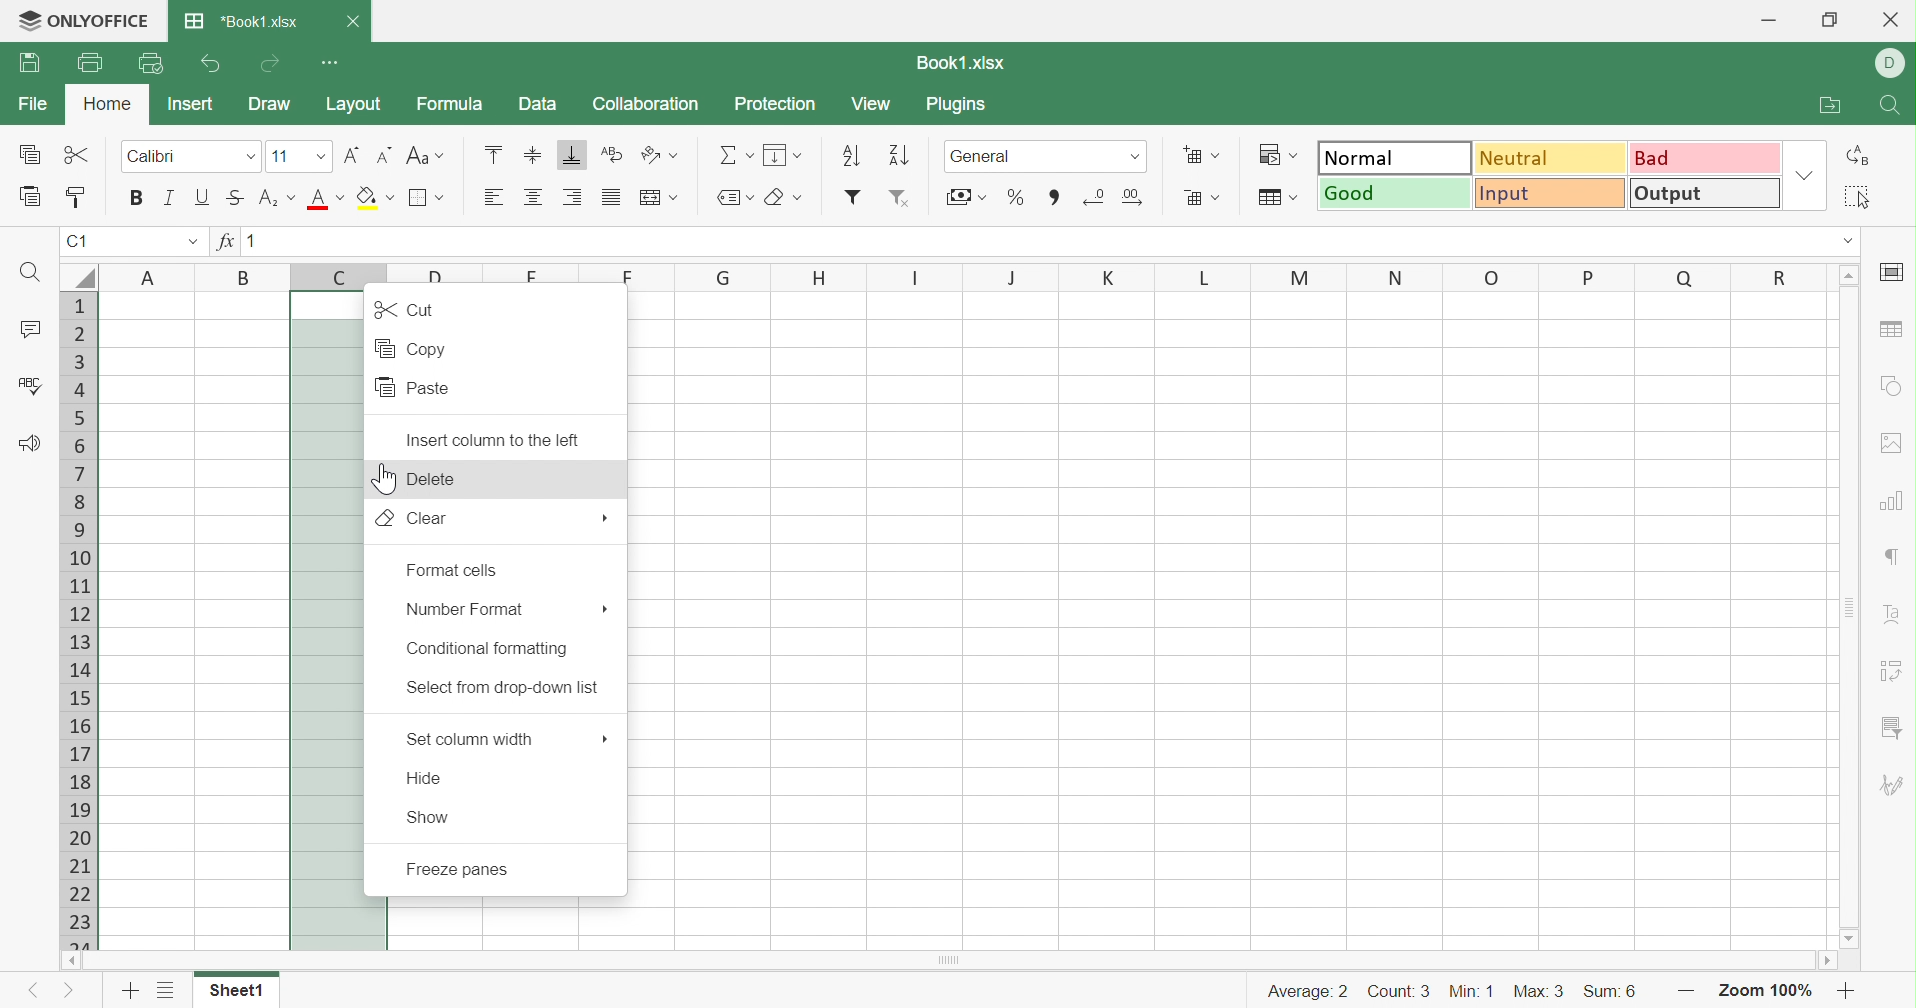 This screenshot has width=1916, height=1008. I want to click on Drop Down, so click(1850, 240).